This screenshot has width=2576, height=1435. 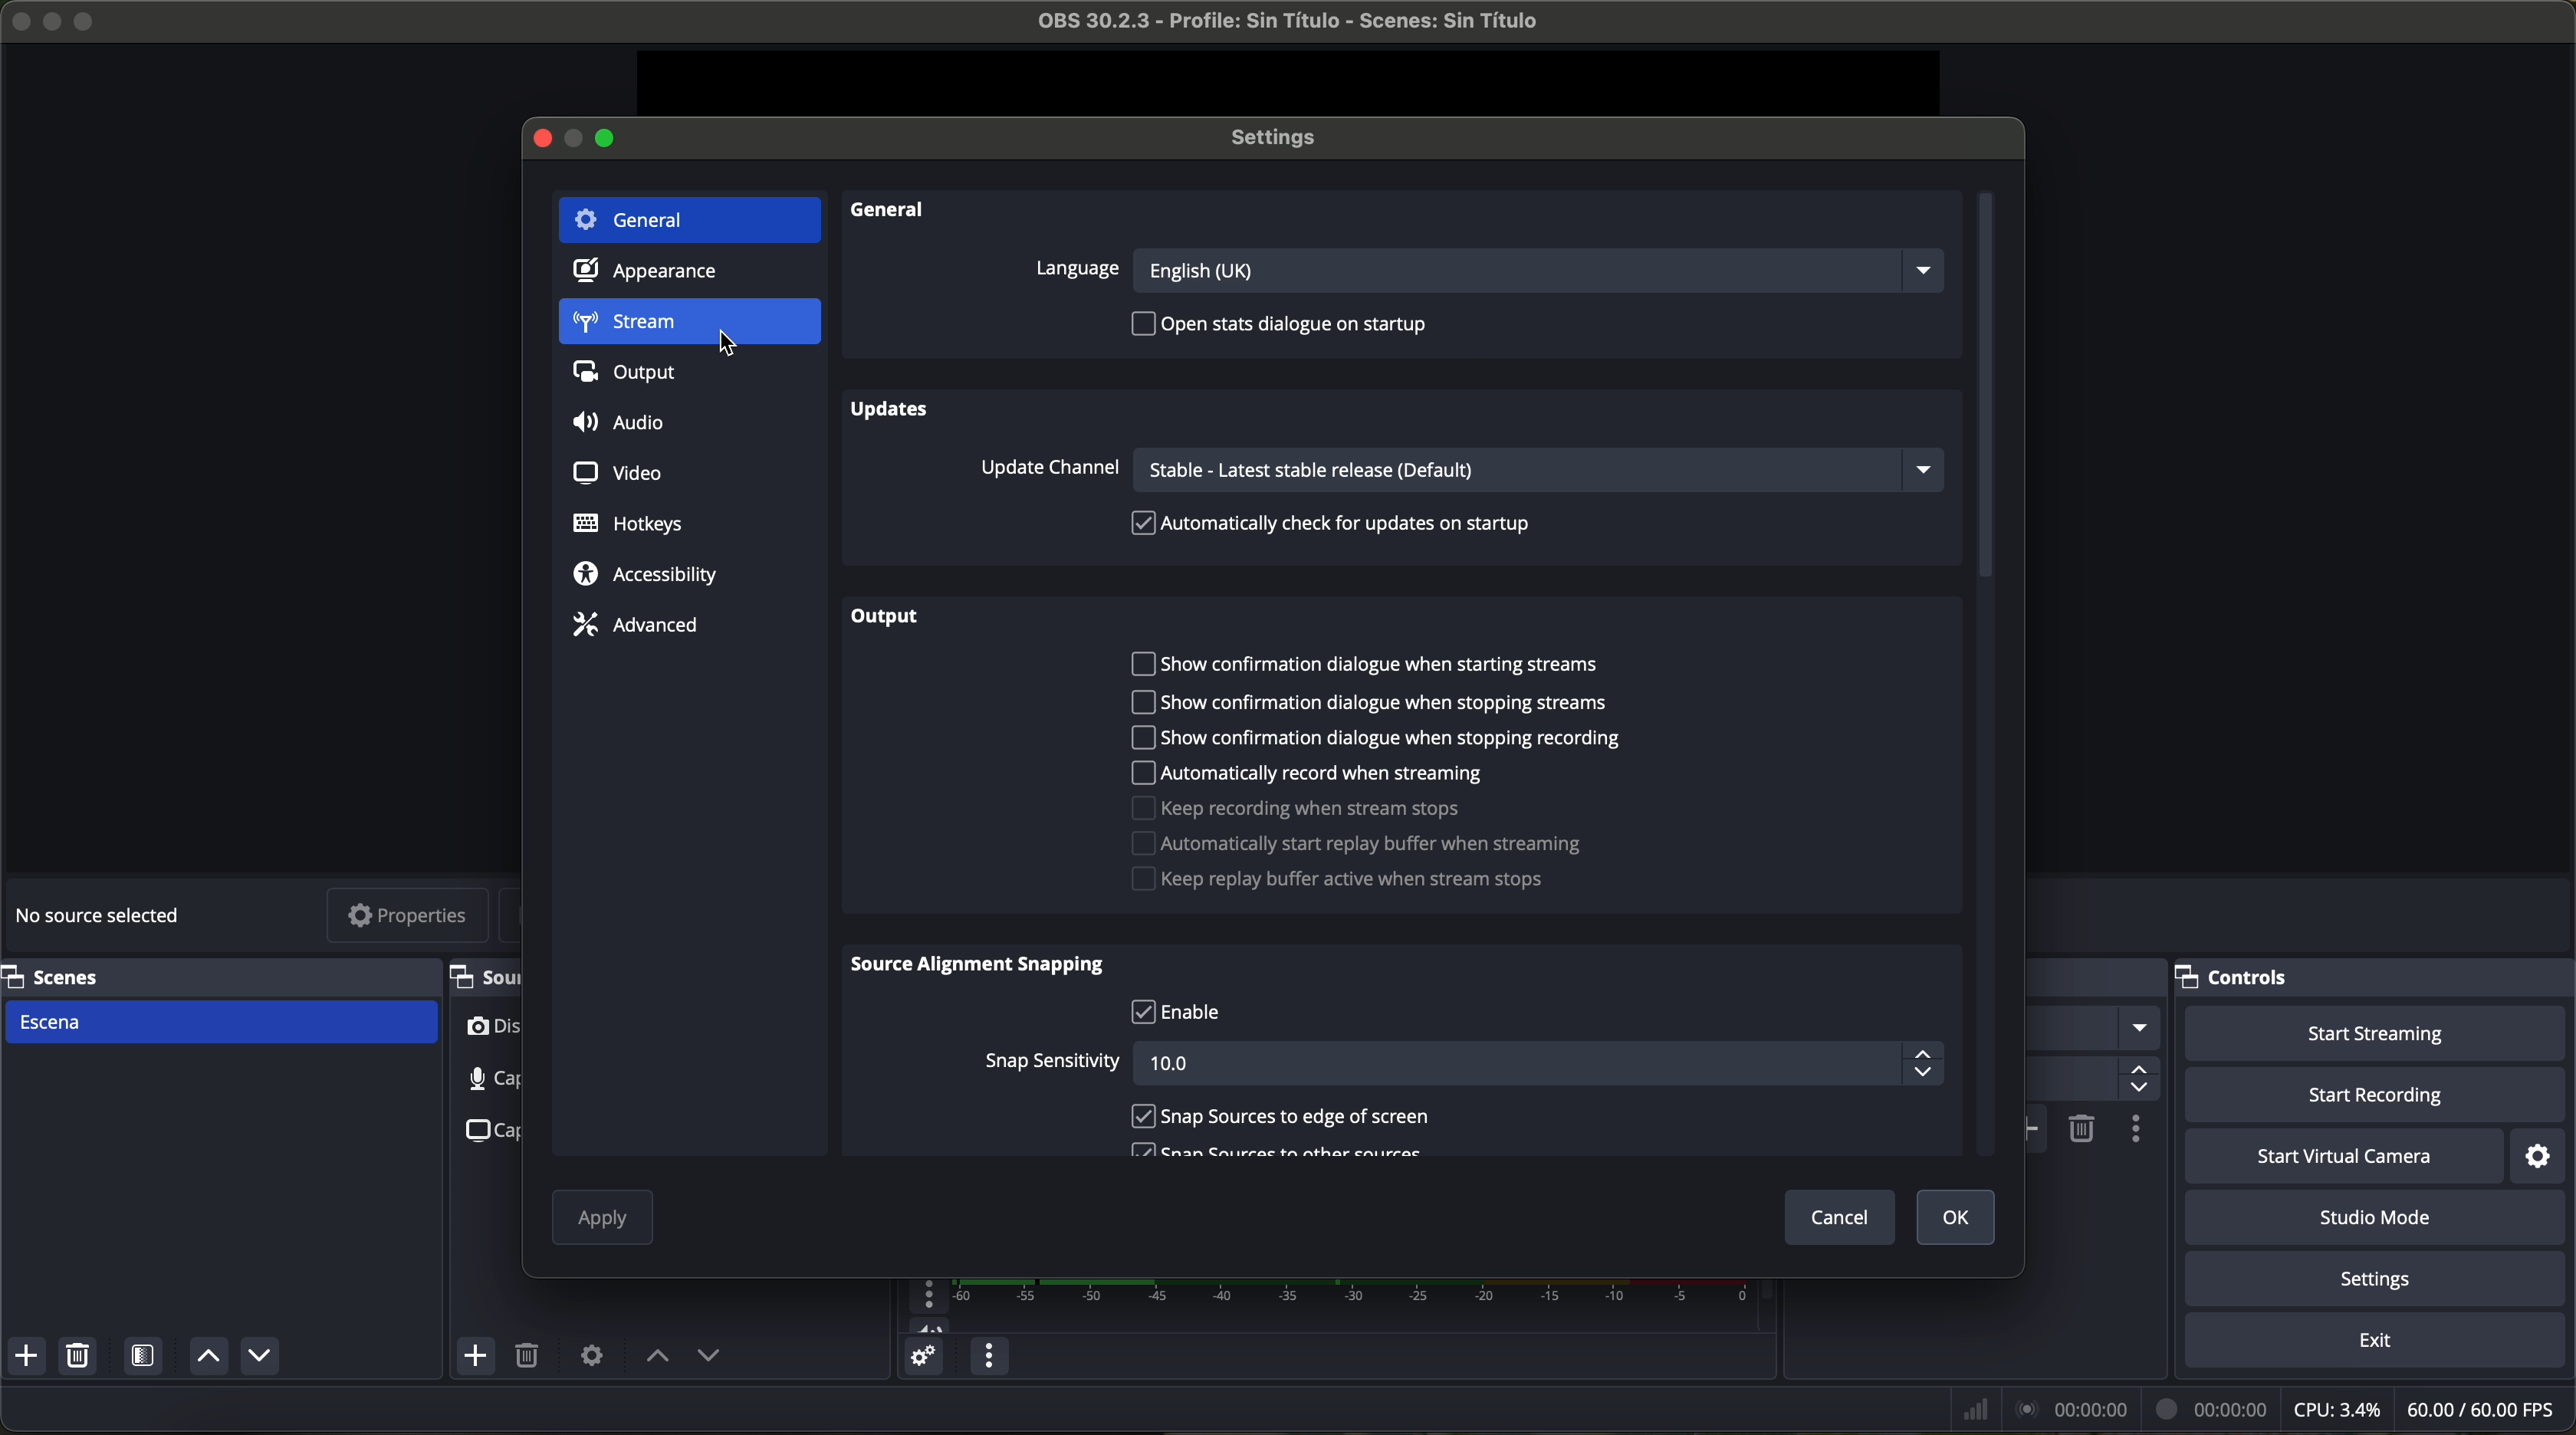 I want to click on hotkeys, so click(x=629, y=525).